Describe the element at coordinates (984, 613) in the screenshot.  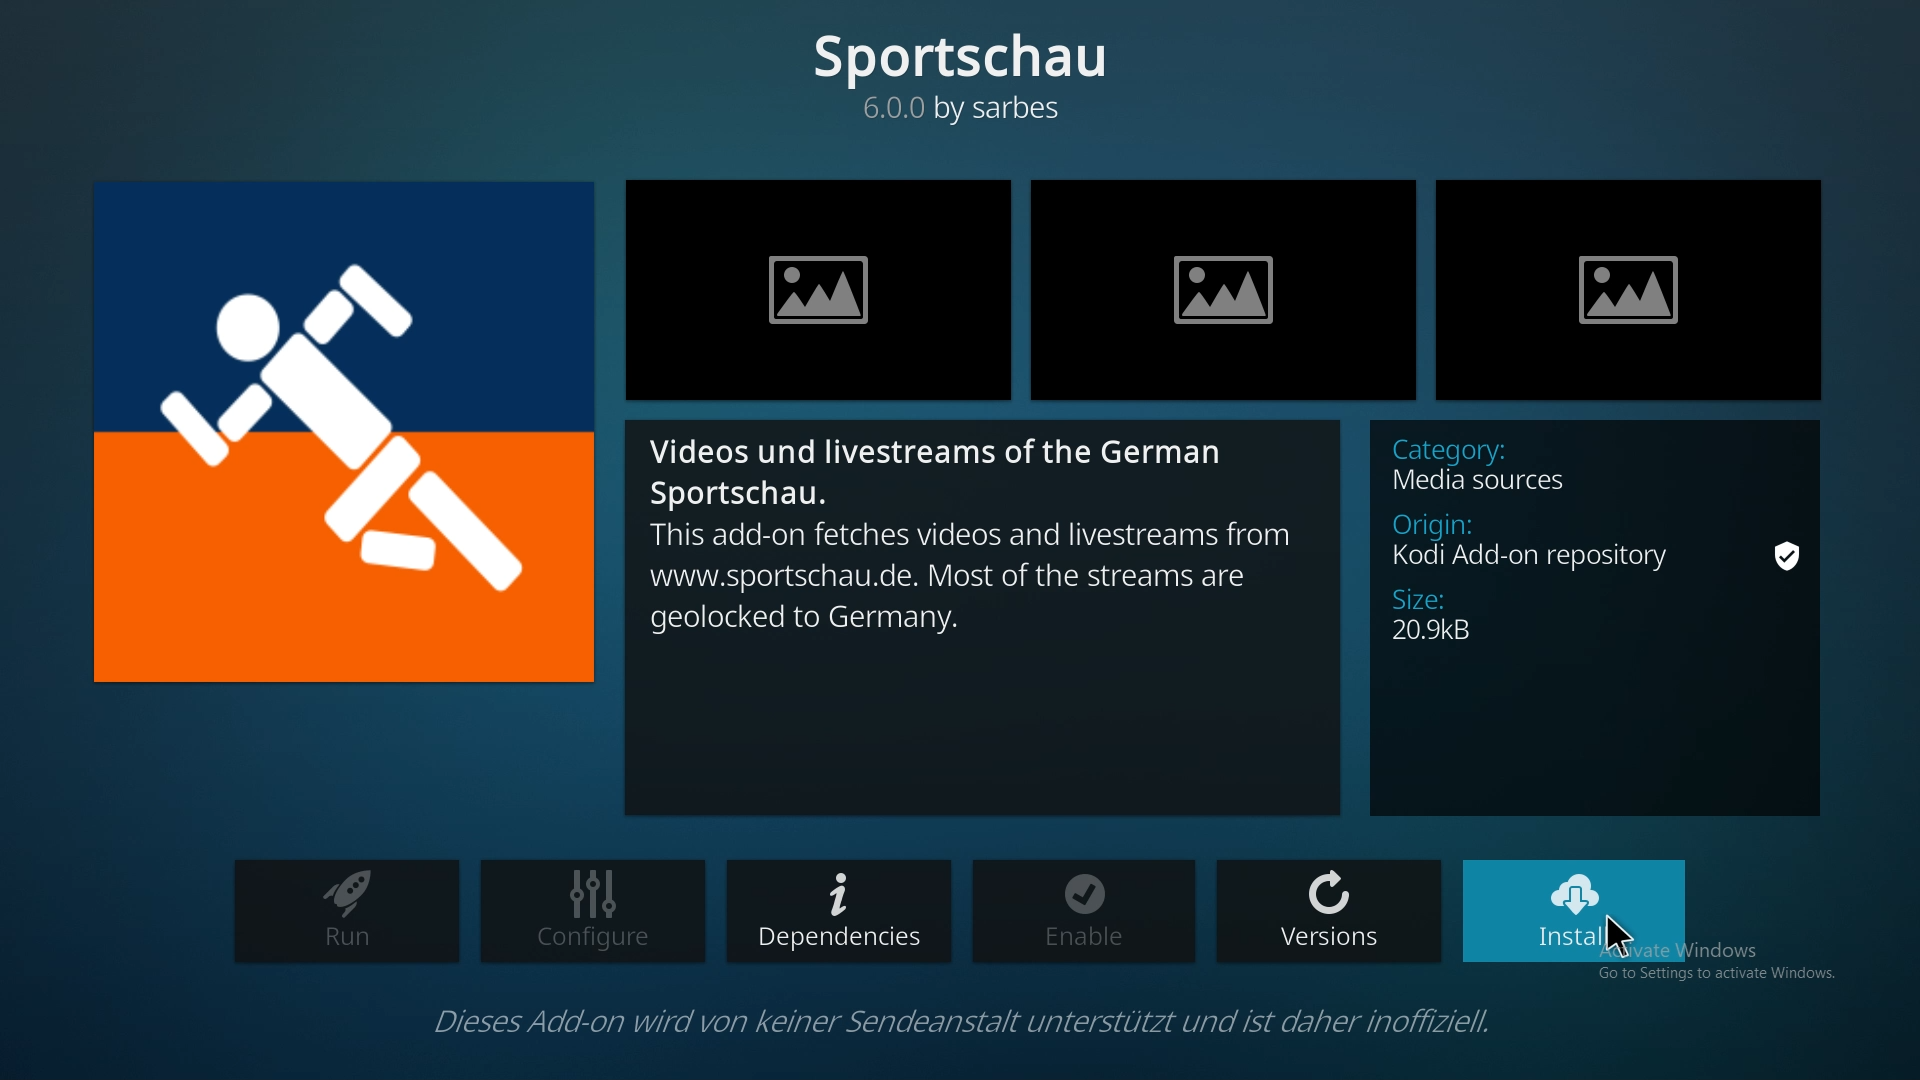
I see `info` at that location.